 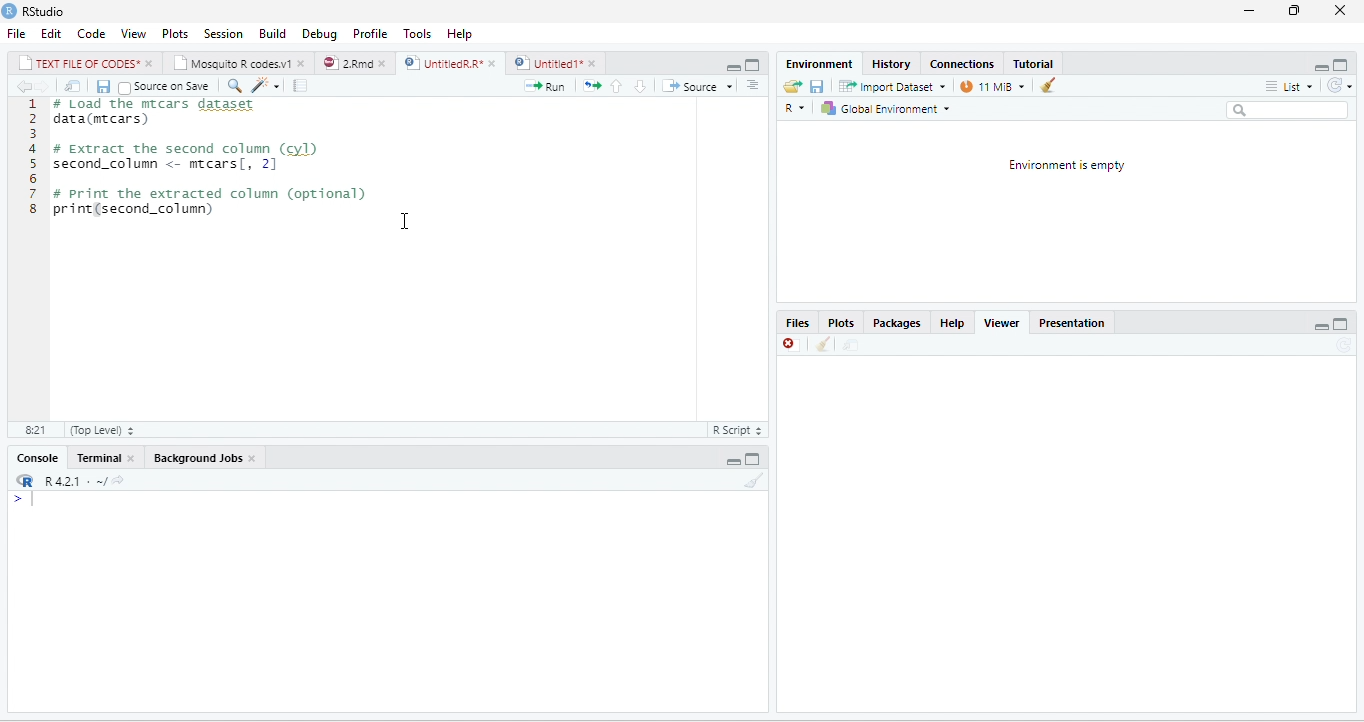 I want to click on checkbox, so click(x=124, y=87).